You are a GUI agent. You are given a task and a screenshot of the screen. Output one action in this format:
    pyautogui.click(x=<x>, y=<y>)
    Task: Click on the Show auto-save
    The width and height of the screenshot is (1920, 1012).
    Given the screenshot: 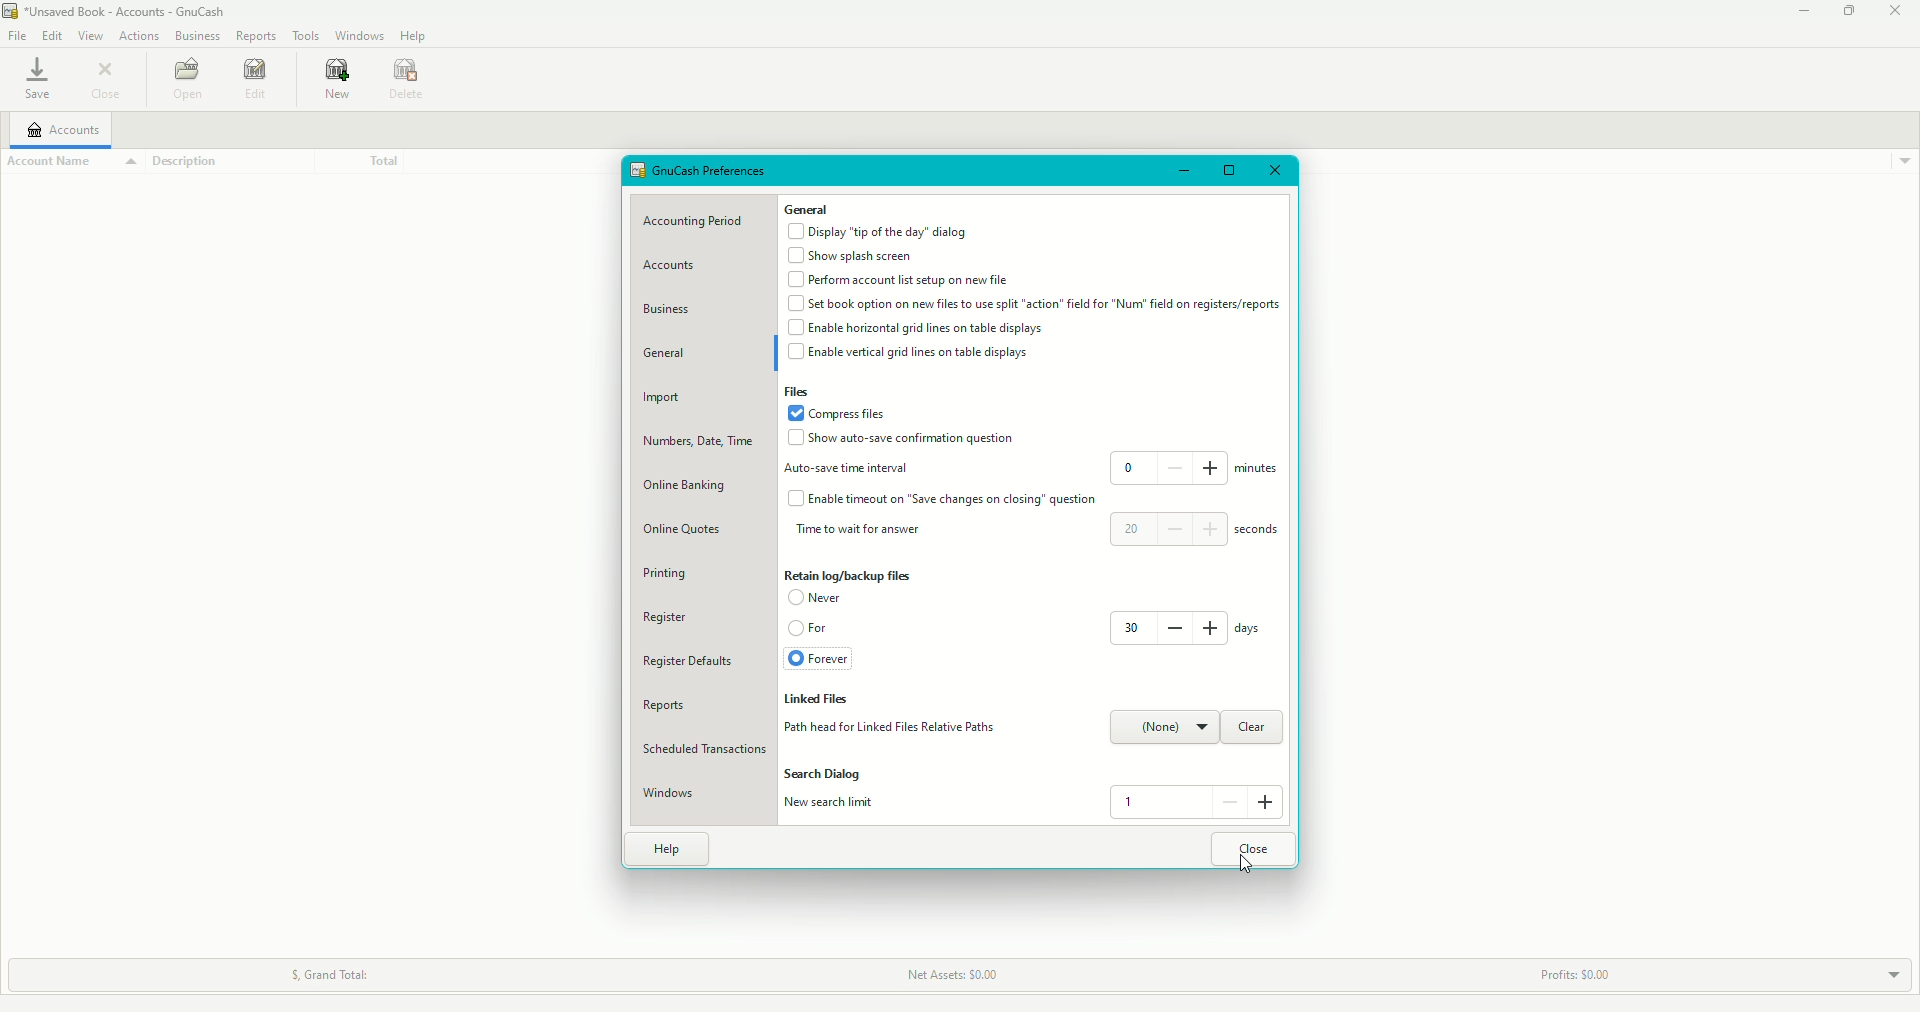 What is the action you would take?
    pyautogui.click(x=901, y=440)
    